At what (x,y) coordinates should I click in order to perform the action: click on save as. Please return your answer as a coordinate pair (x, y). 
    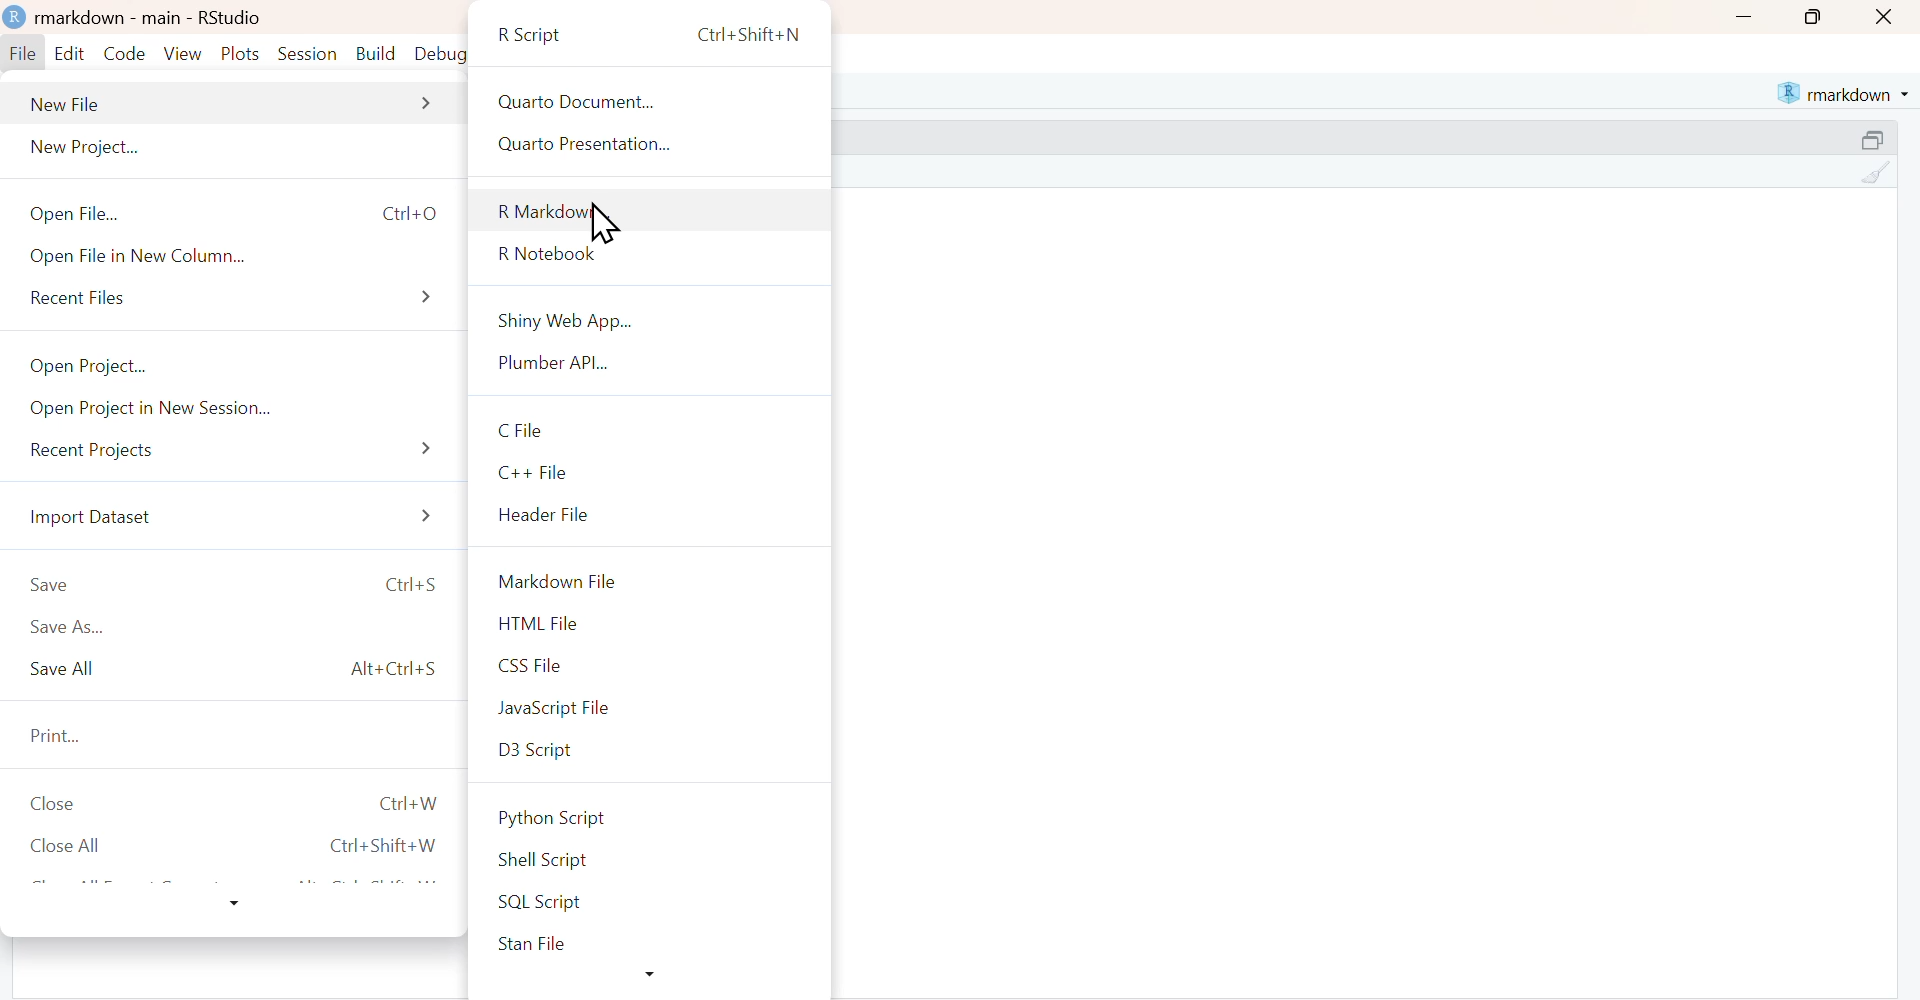
    Looking at the image, I should click on (243, 628).